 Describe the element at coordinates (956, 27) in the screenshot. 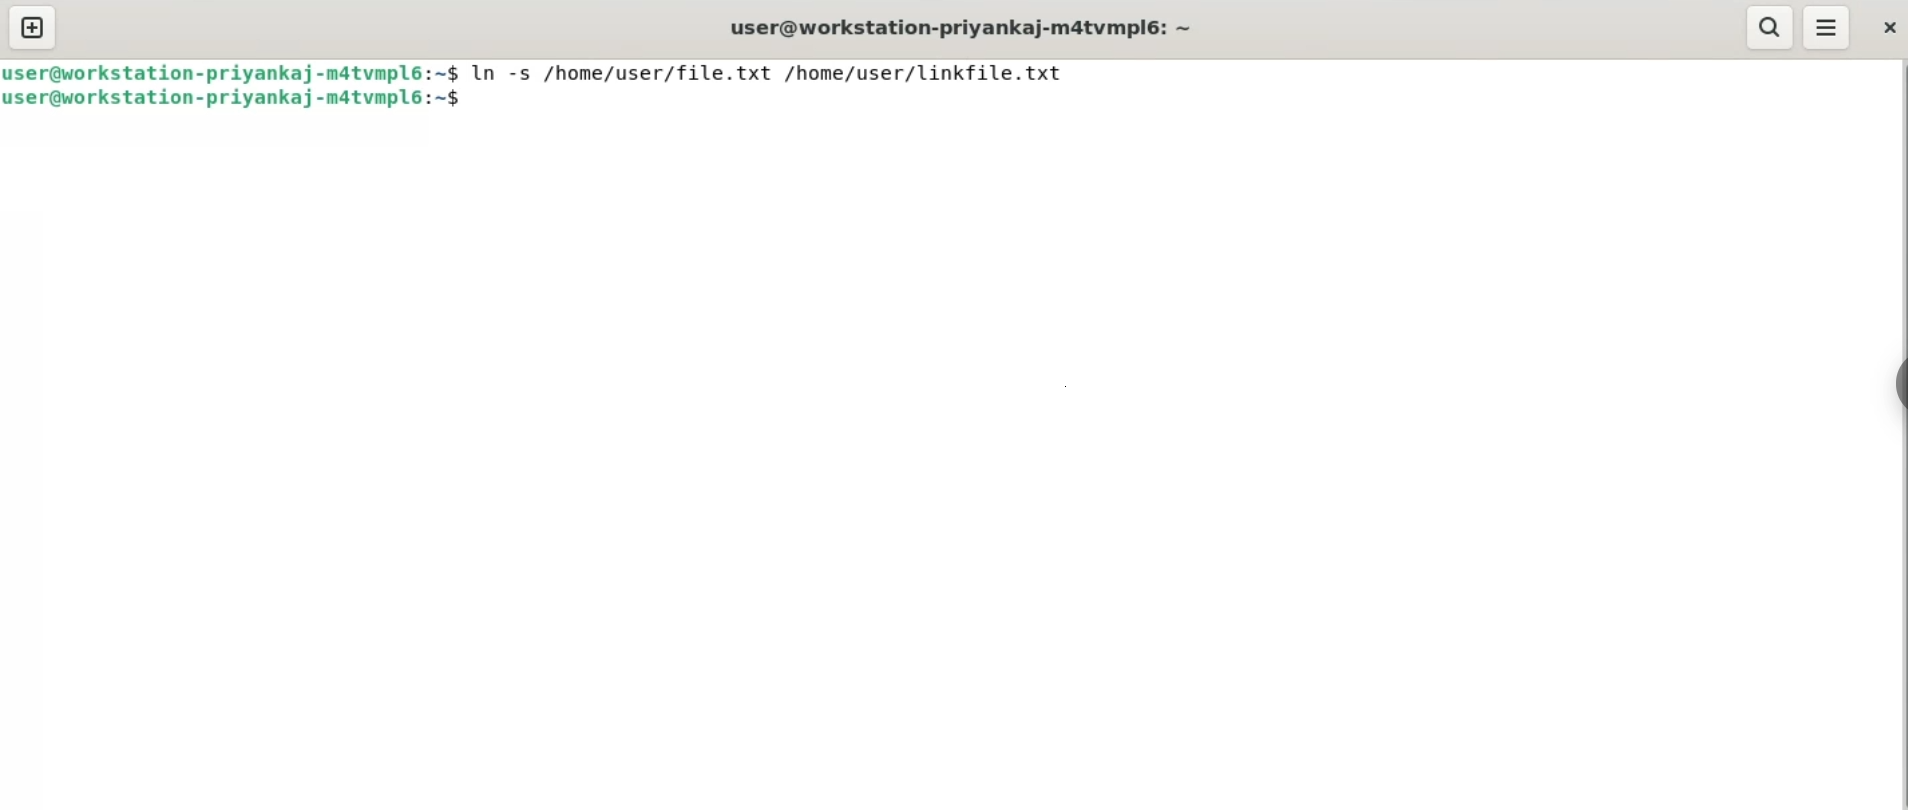

I see ` user@workstation-priyanka-m4tvmpl6:~` at that location.